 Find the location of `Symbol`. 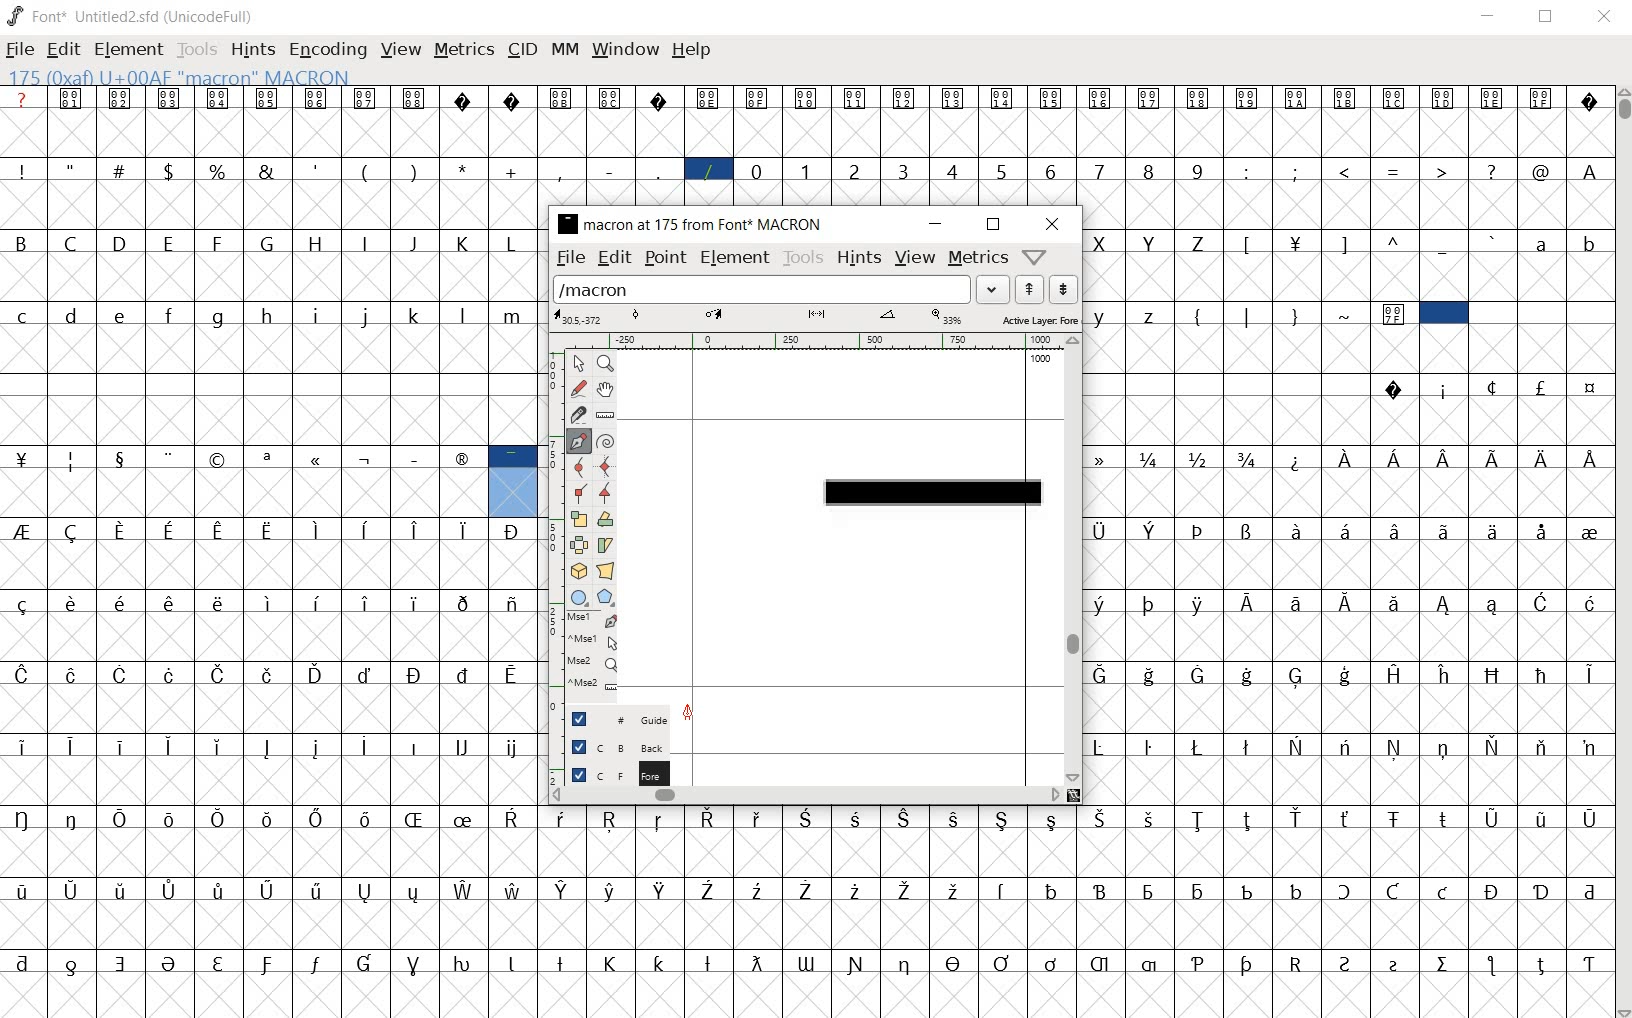

Symbol is located at coordinates (1493, 890).